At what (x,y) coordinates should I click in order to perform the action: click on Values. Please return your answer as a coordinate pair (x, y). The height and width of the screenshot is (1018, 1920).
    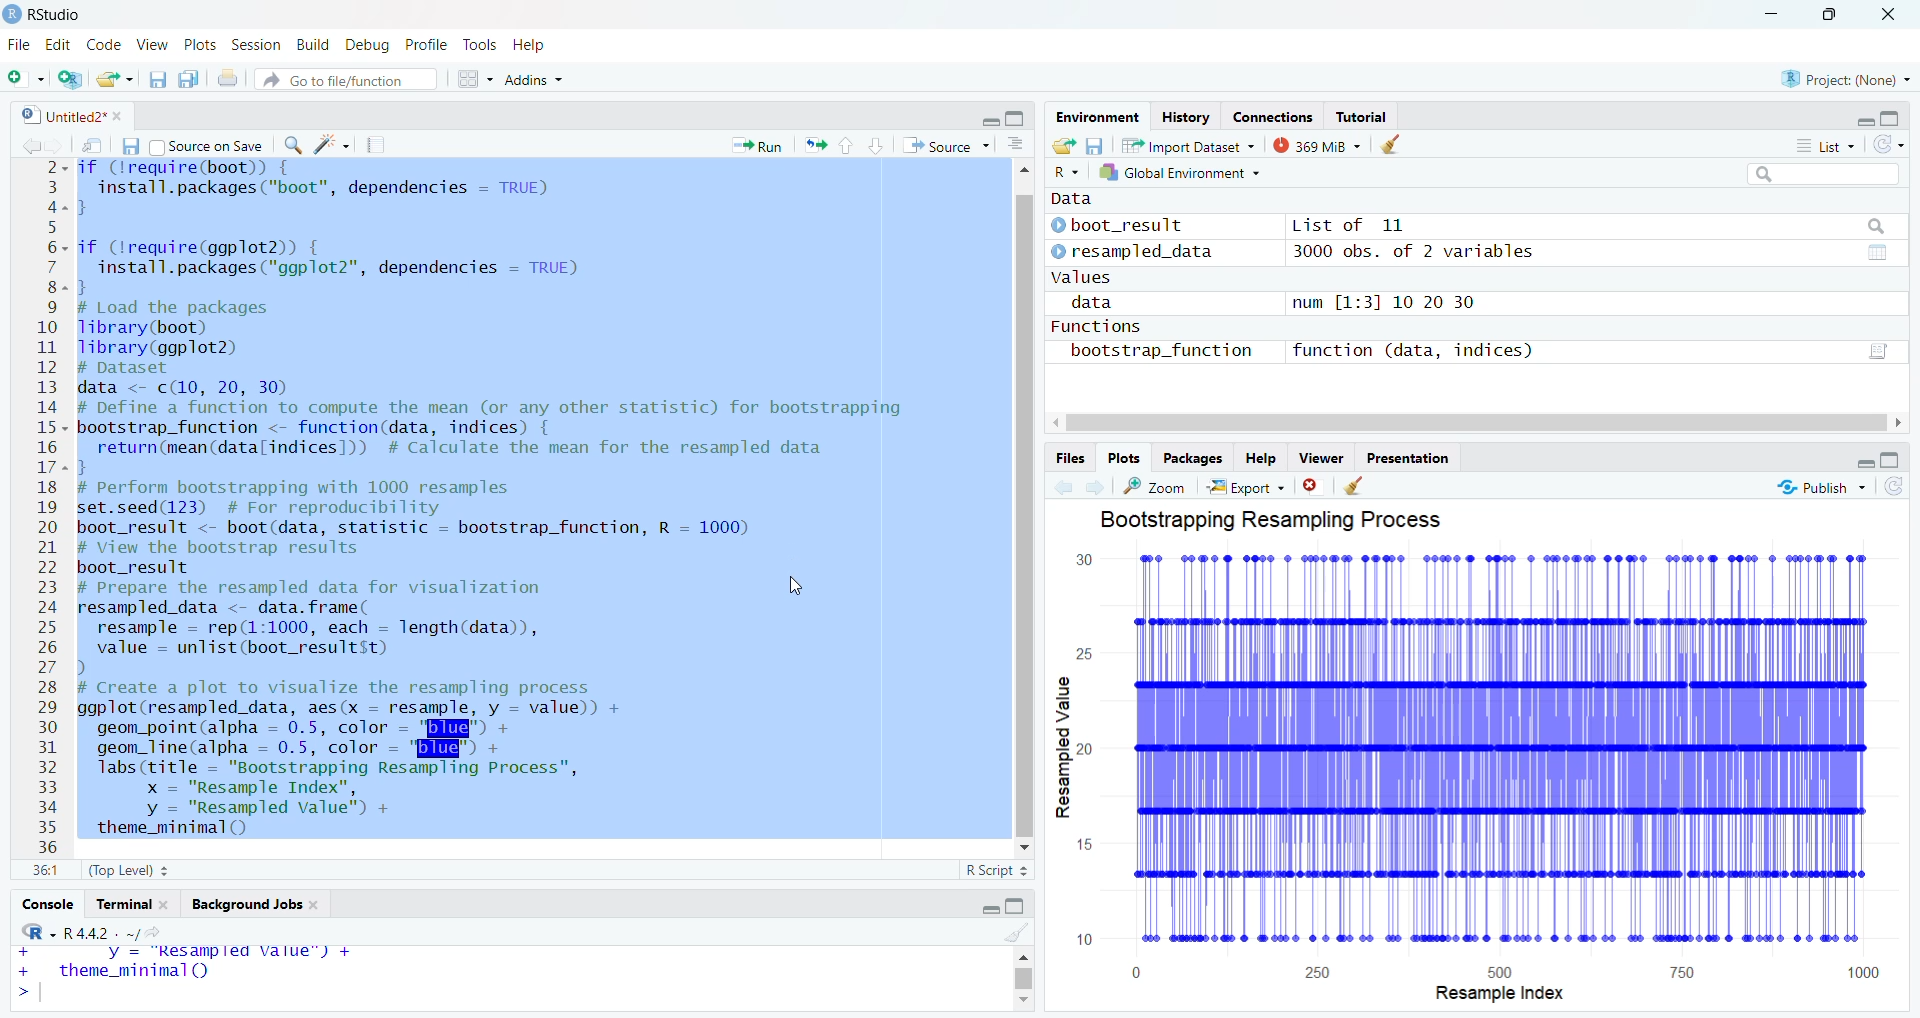
    Looking at the image, I should click on (1082, 277).